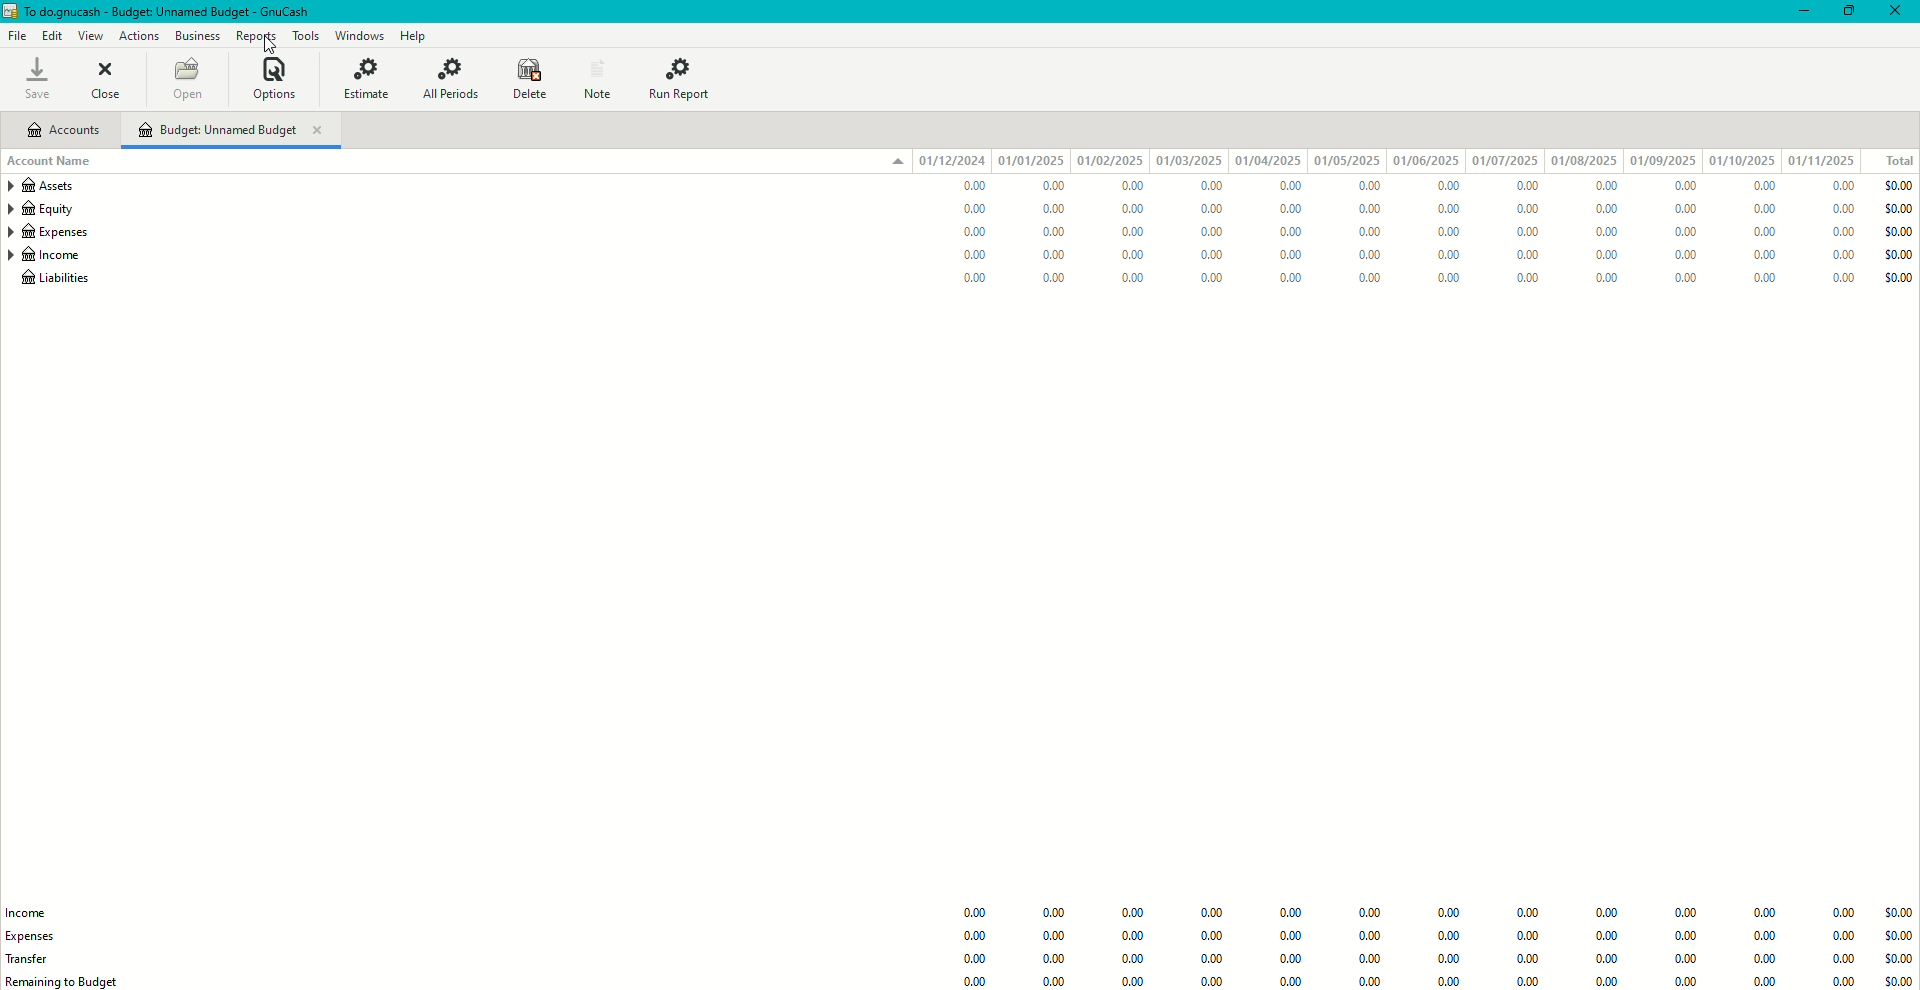  What do you see at coordinates (1134, 253) in the screenshot?
I see `0.00` at bounding box center [1134, 253].